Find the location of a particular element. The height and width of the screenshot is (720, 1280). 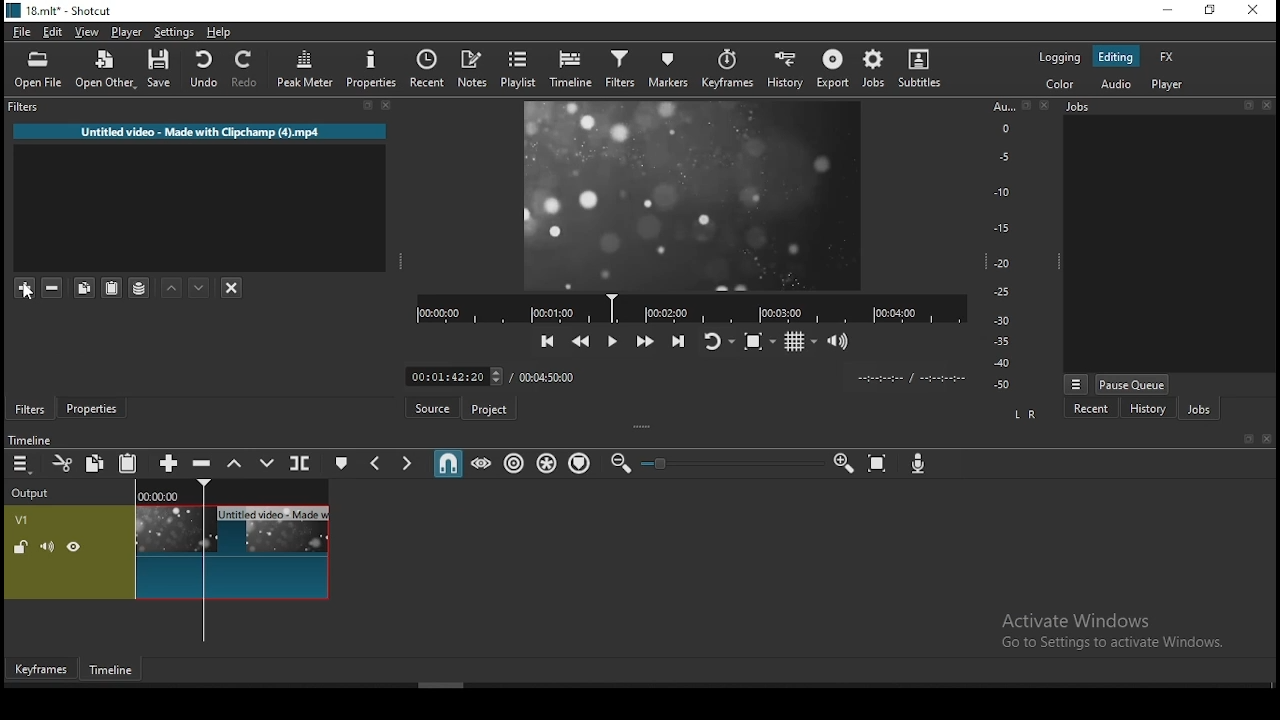

play quickly forwards is located at coordinates (647, 340).